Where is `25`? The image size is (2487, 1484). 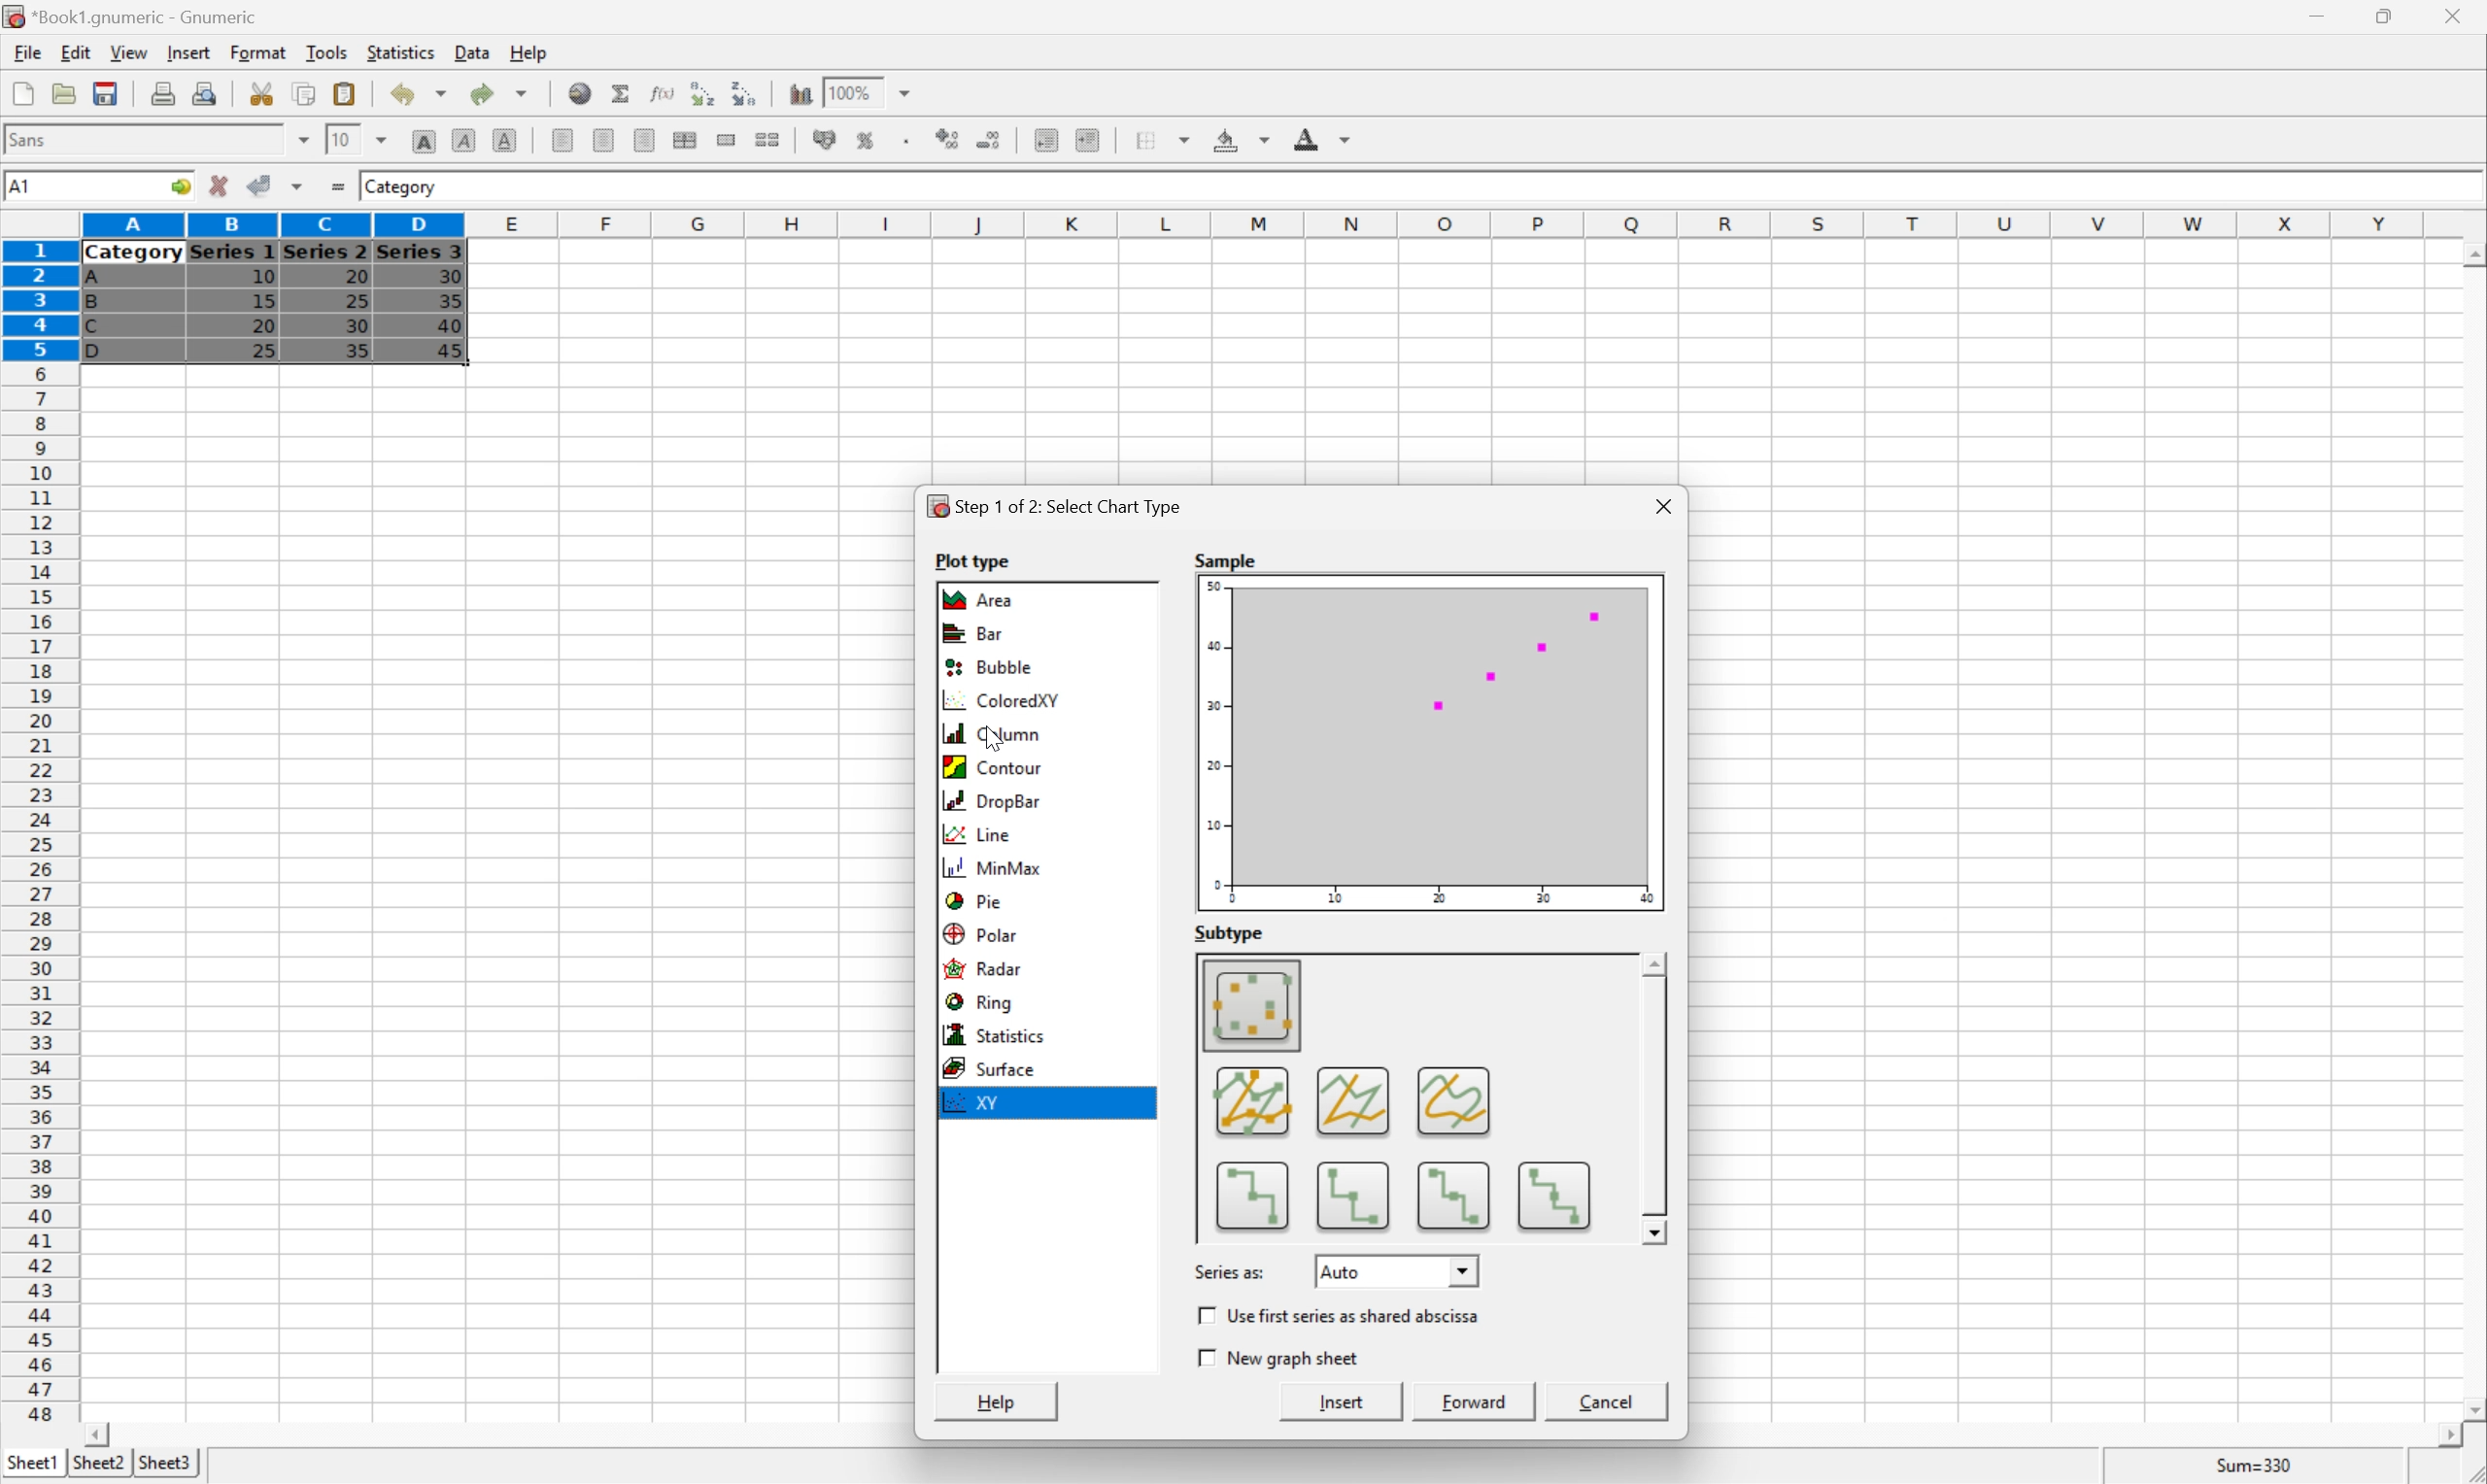
25 is located at coordinates (358, 301).